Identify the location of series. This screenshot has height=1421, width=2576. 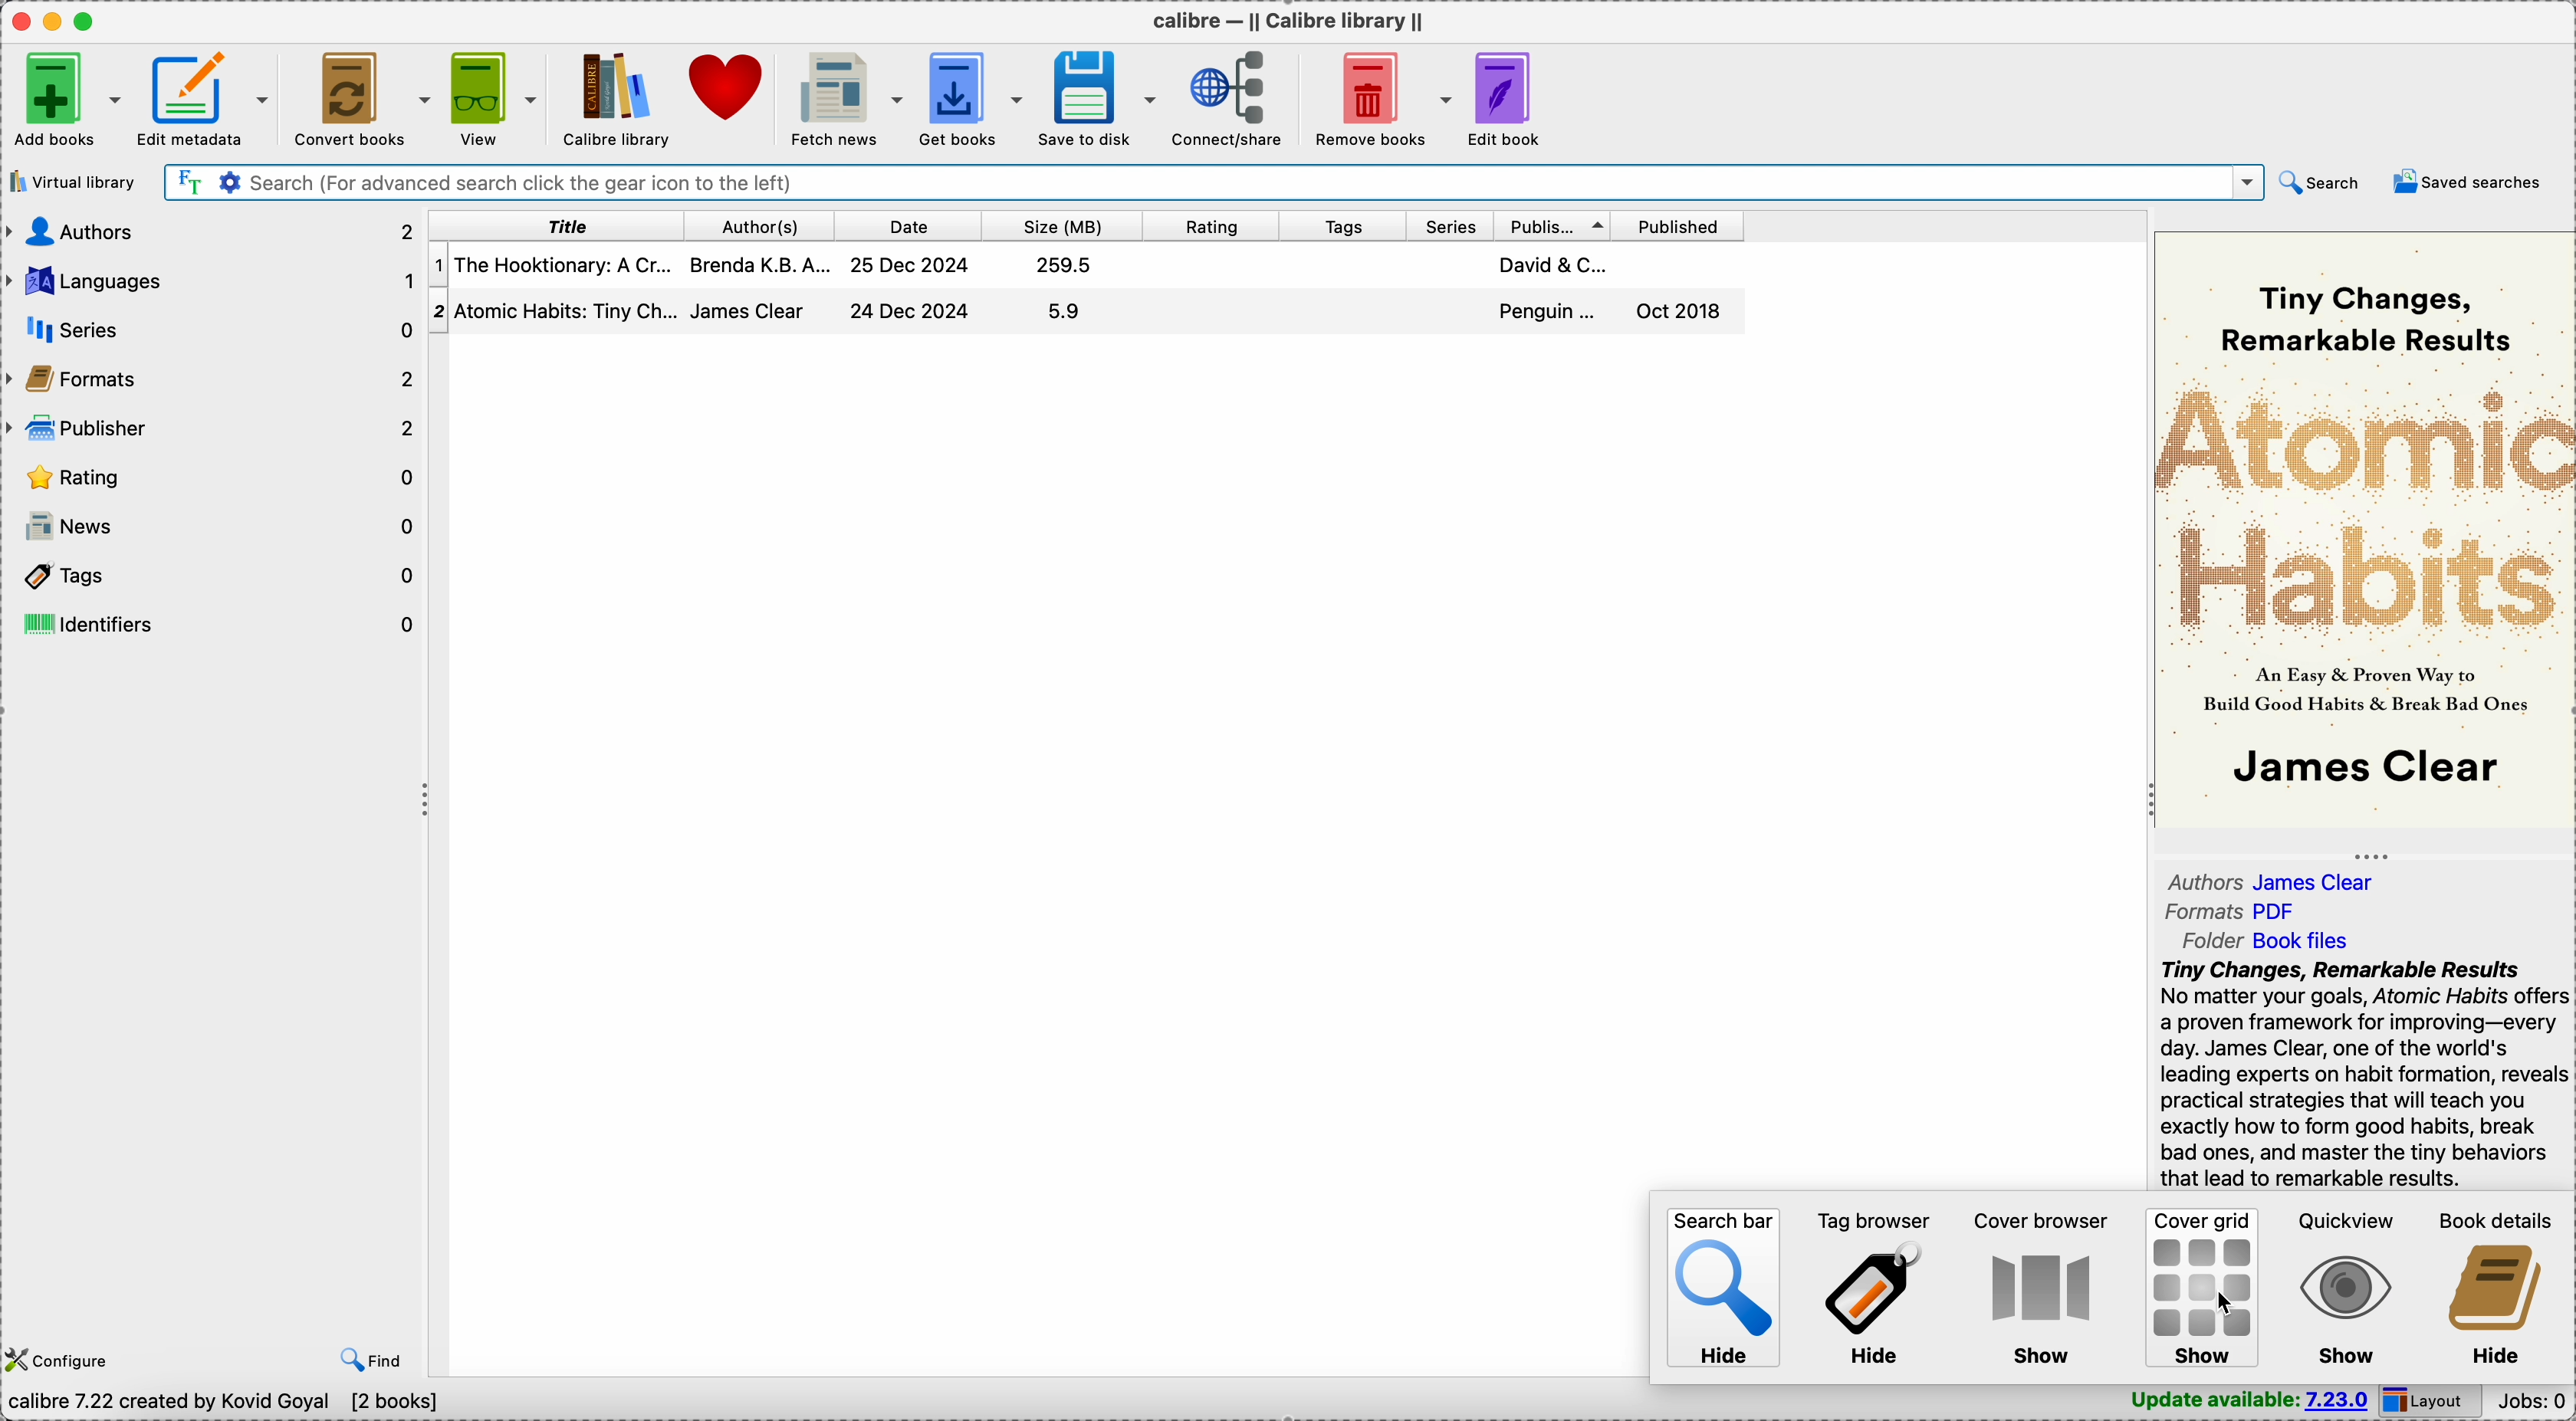
(1454, 225).